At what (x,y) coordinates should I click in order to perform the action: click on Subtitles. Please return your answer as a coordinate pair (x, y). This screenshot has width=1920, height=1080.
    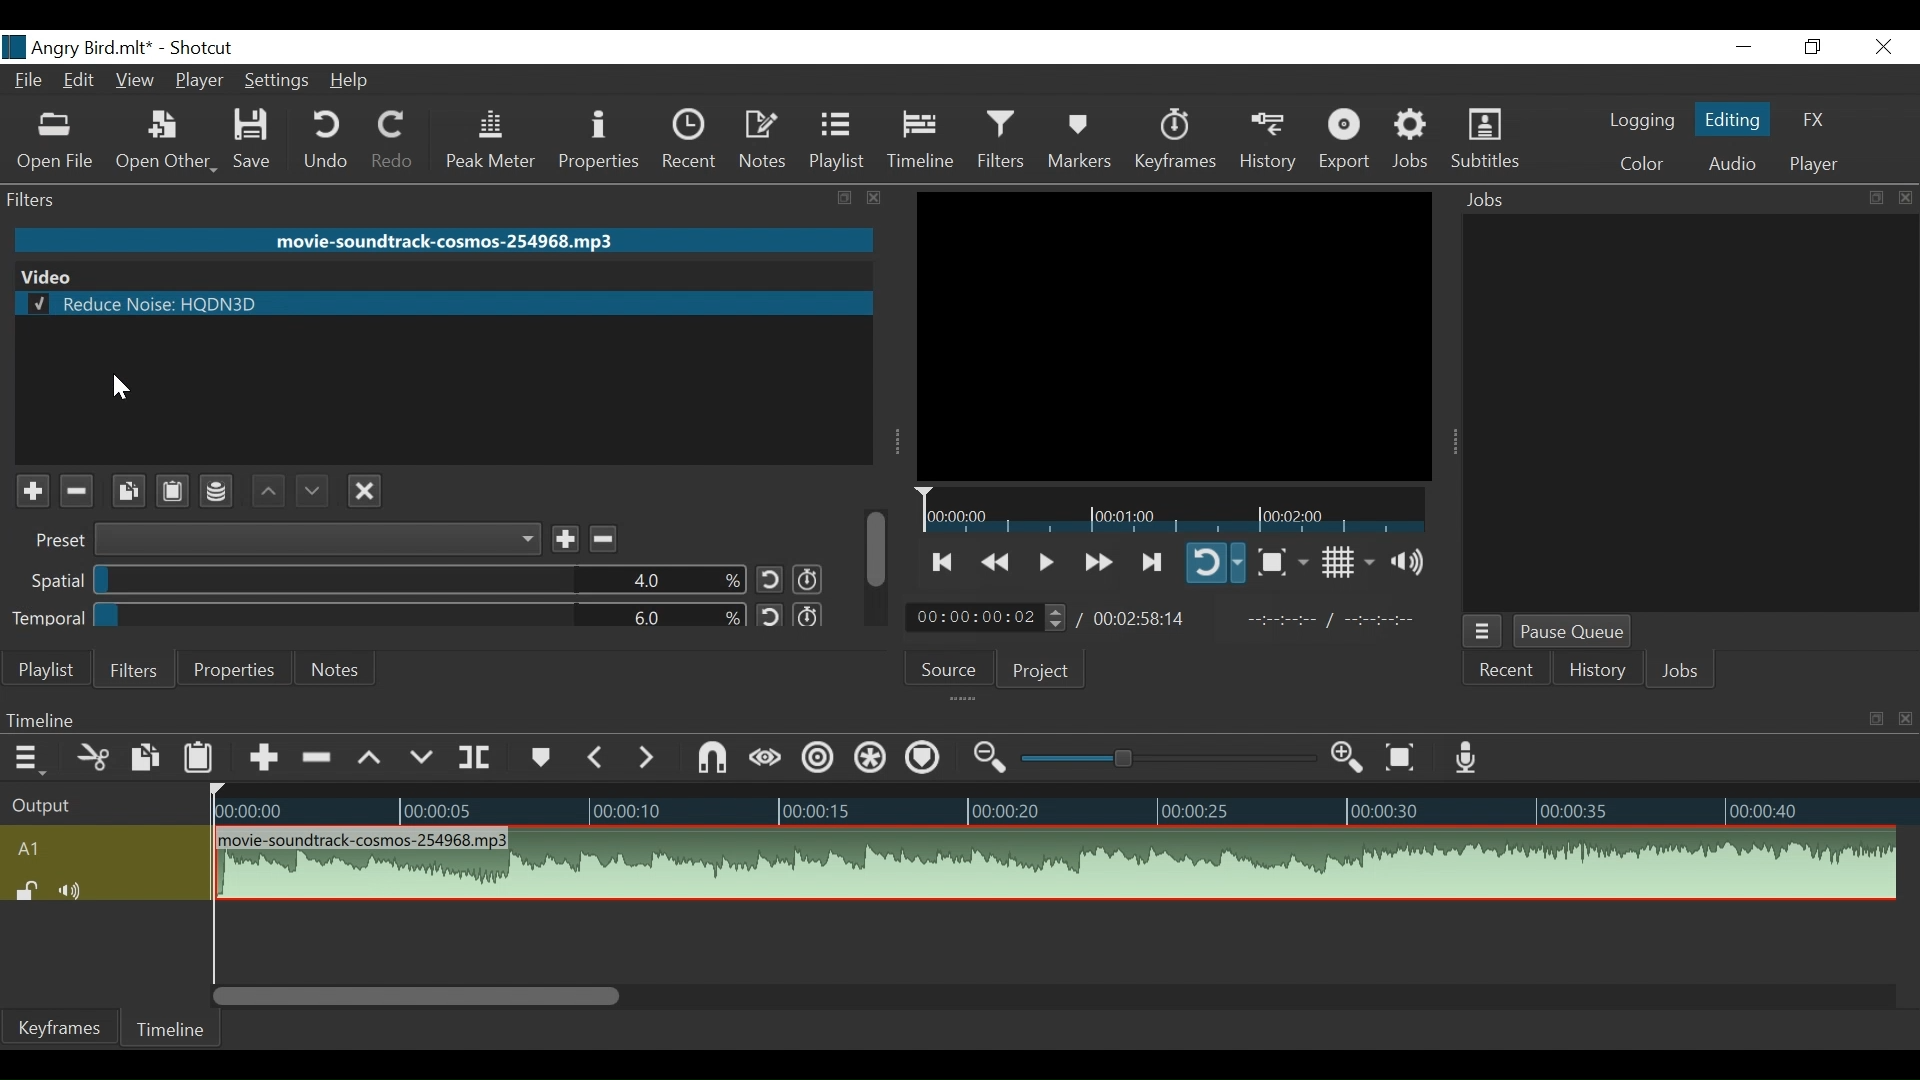
    Looking at the image, I should click on (1485, 140).